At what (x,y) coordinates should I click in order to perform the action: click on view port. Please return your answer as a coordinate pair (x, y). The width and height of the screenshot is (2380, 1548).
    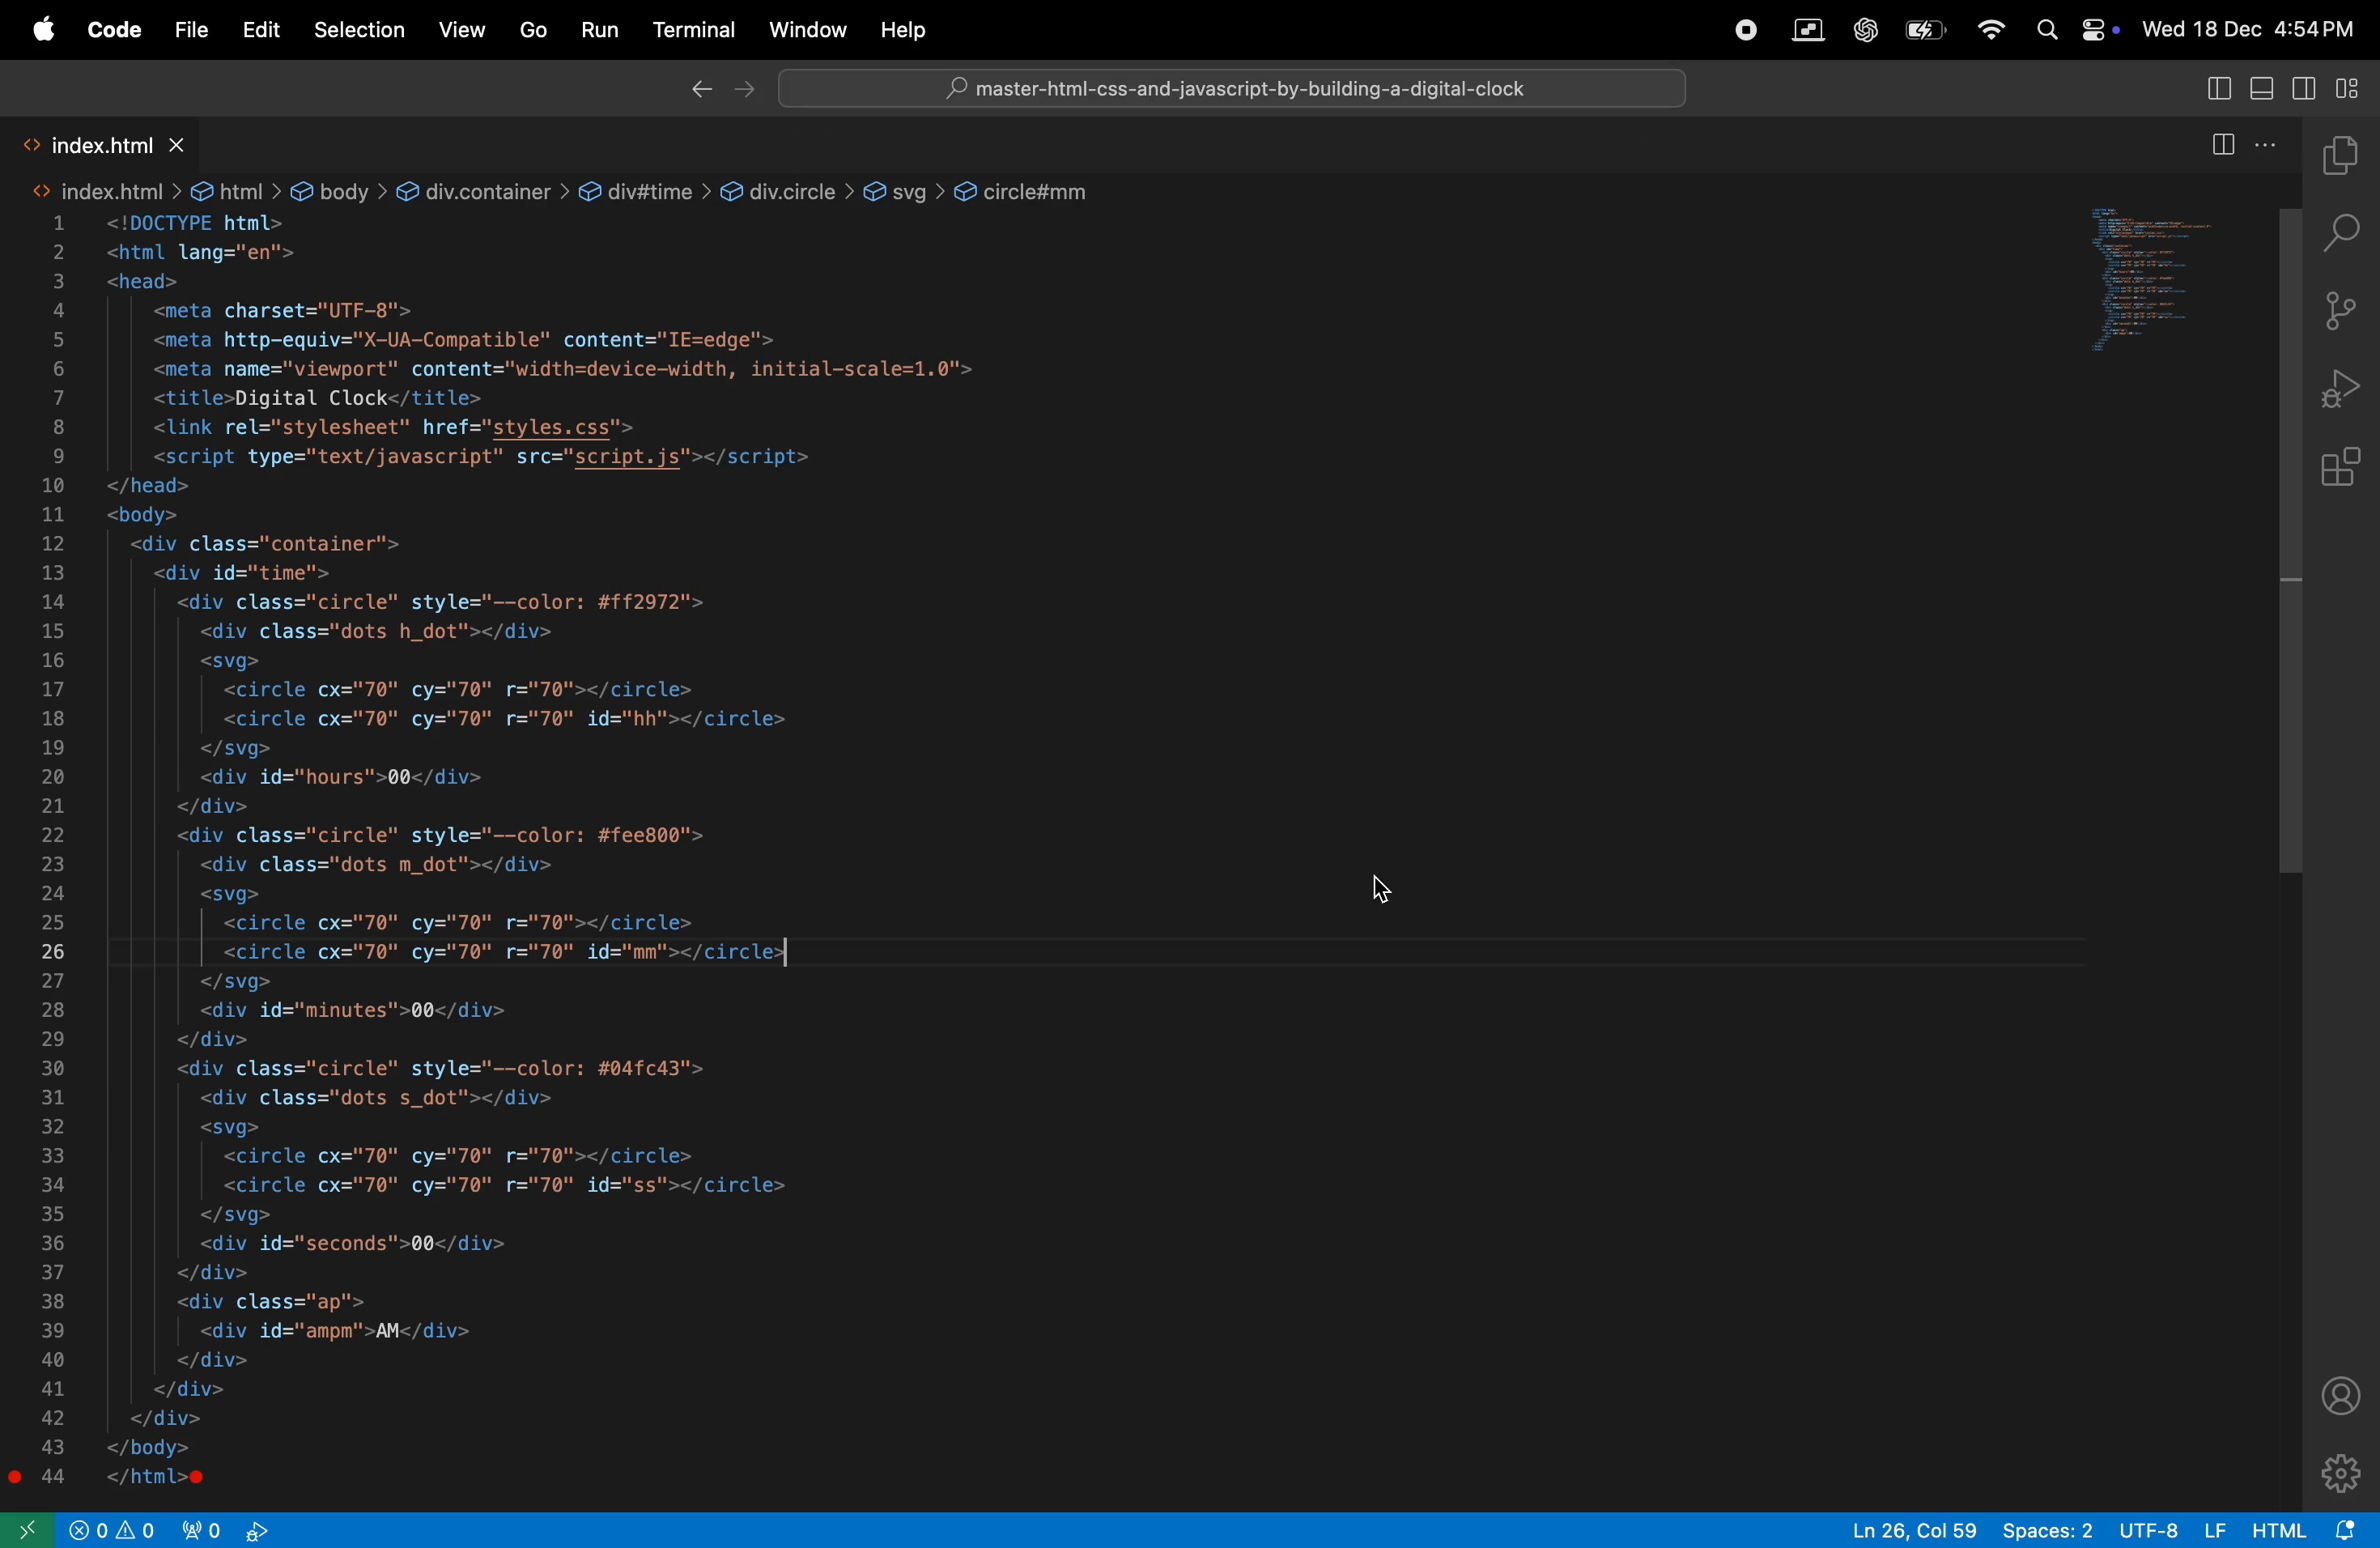
    Looking at the image, I should click on (117, 1528).